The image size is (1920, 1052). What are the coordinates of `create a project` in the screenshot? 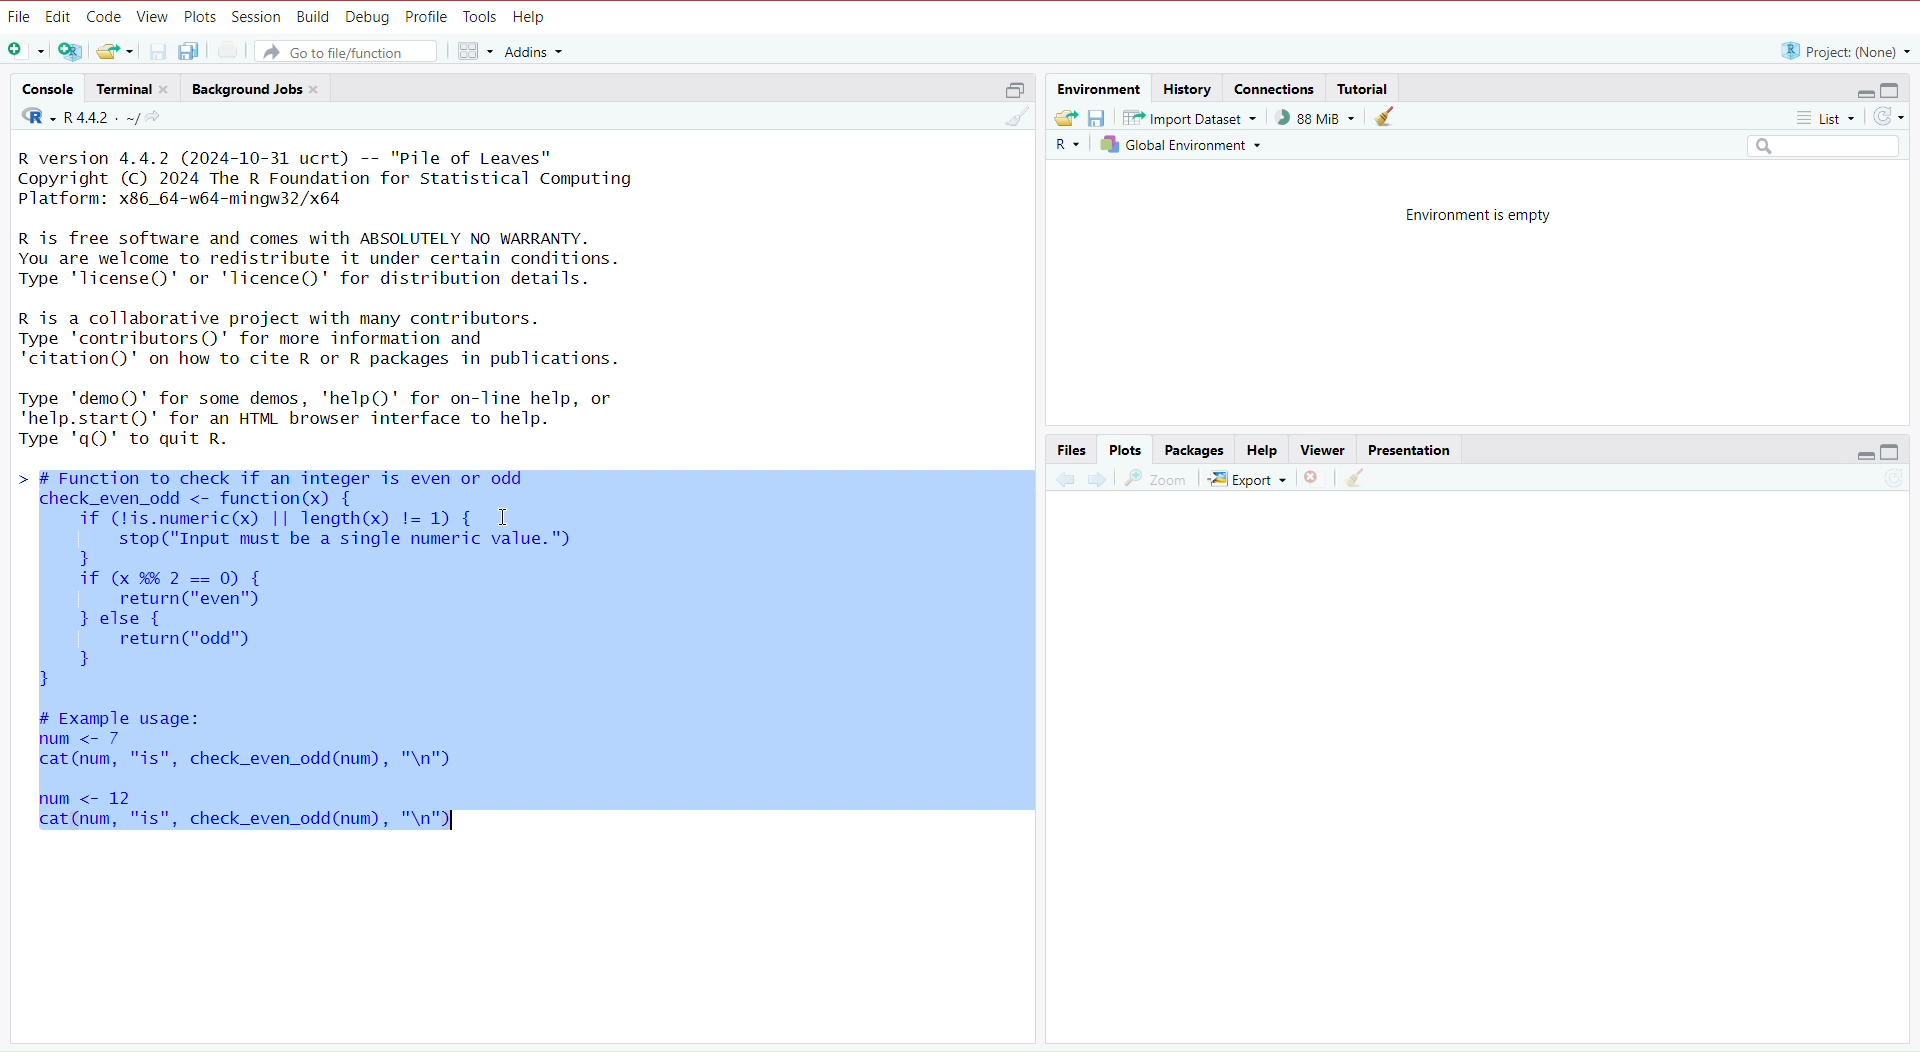 It's located at (71, 53).